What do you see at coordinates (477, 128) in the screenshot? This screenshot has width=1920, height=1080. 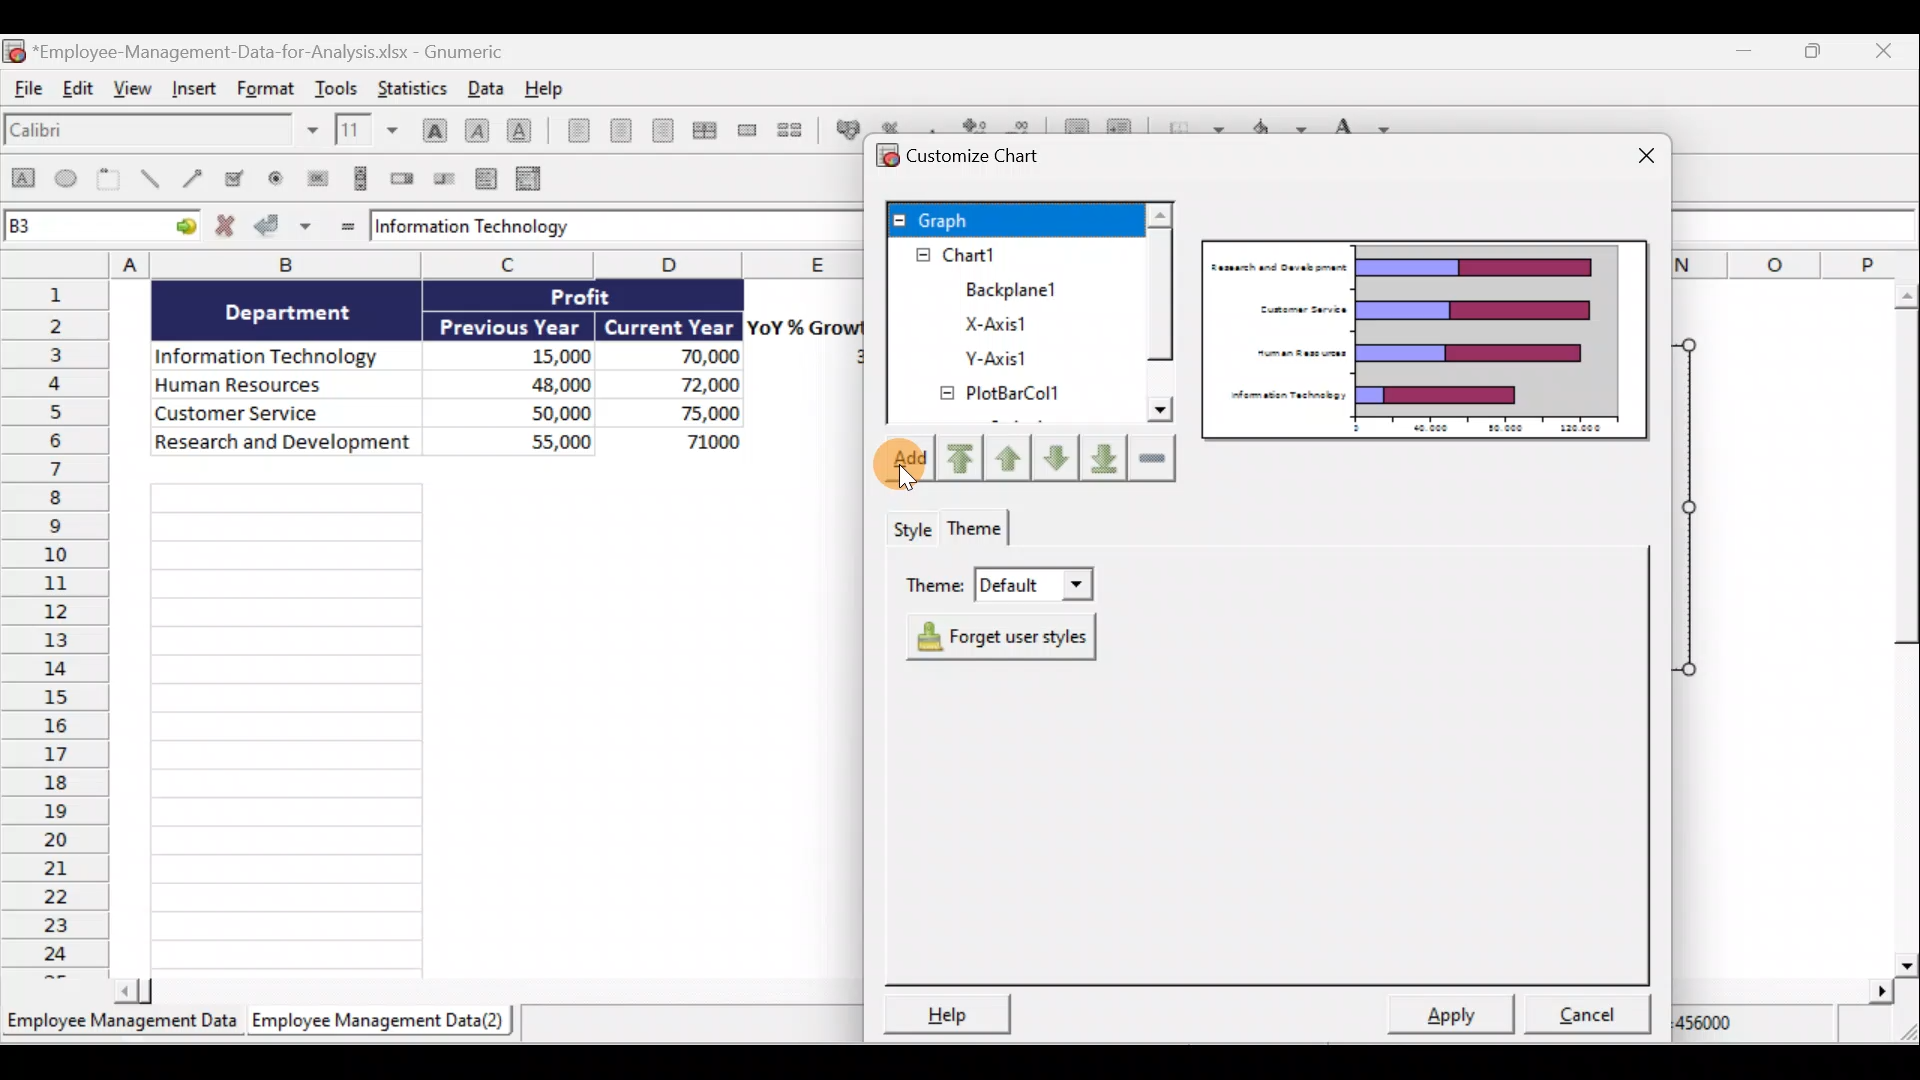 I see `Italic` at bounding box center [477, 128].